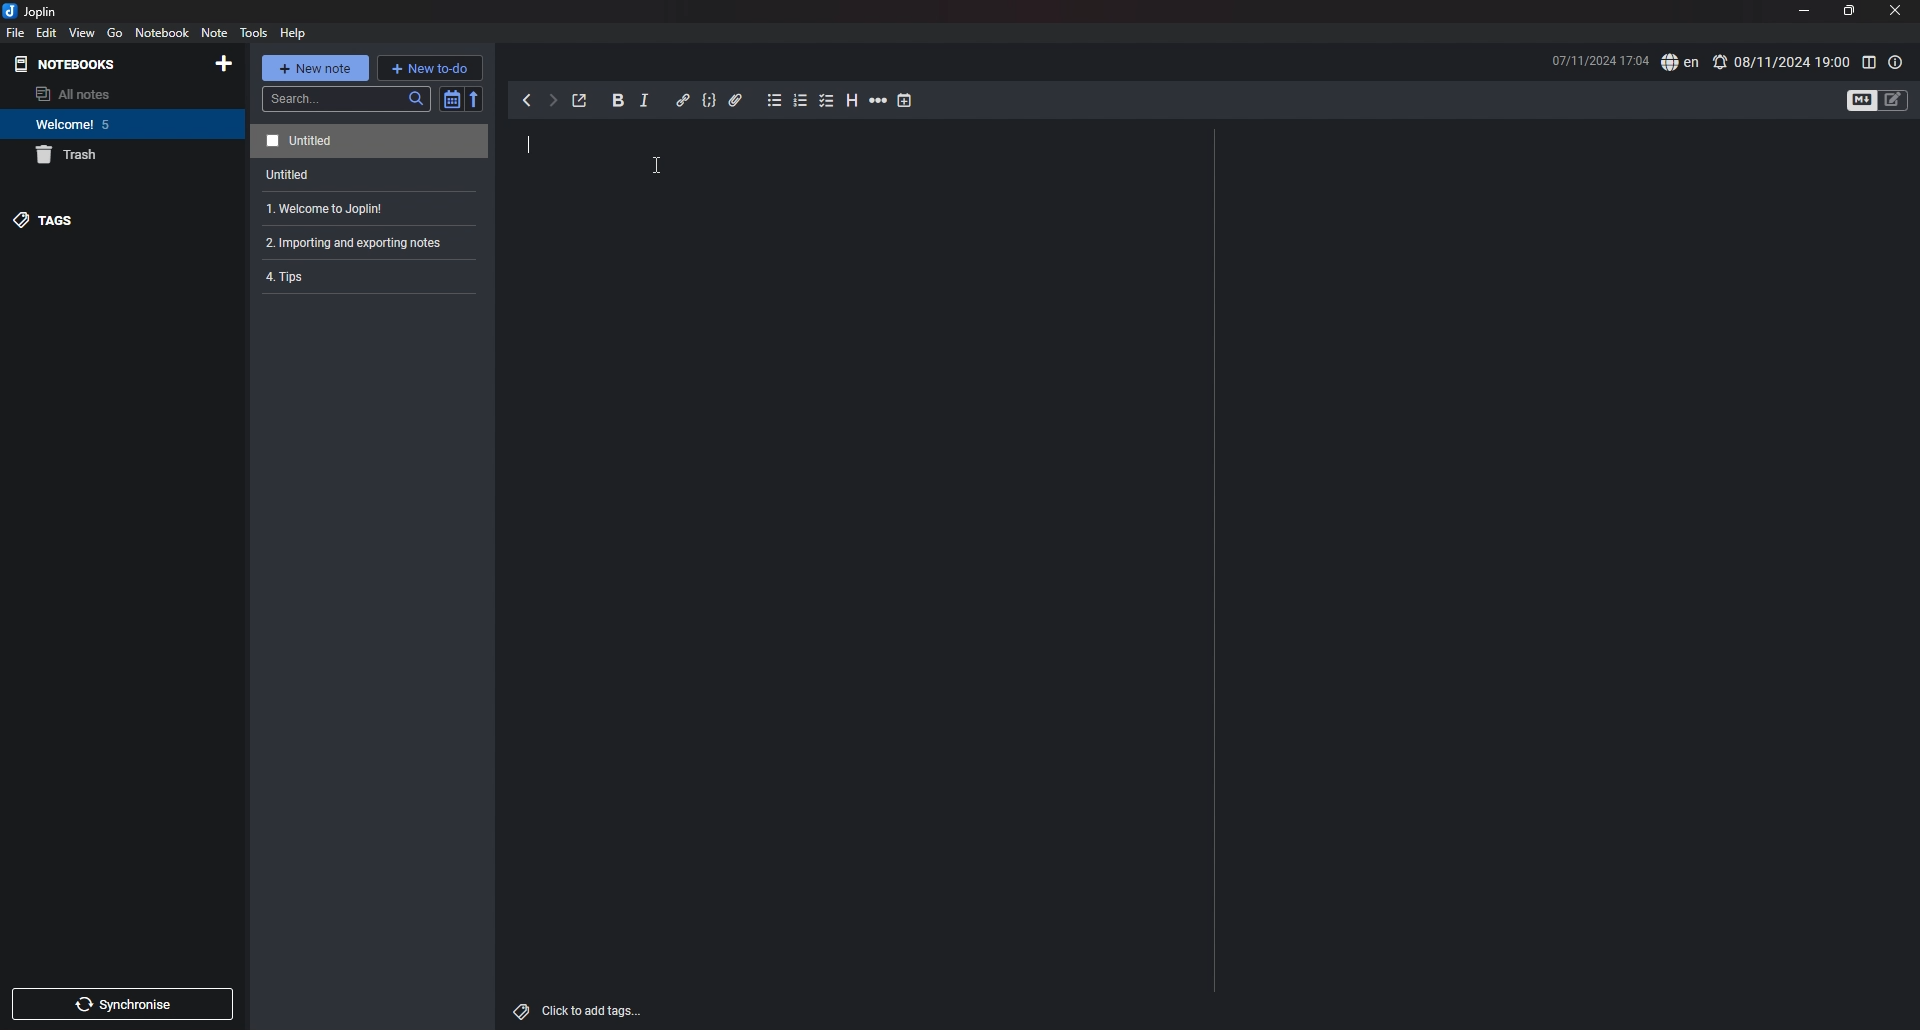 Image resolution: width=1920 pixels, height=1030 pixels. I want to click on toggle editor layout, so click(1869, 62).